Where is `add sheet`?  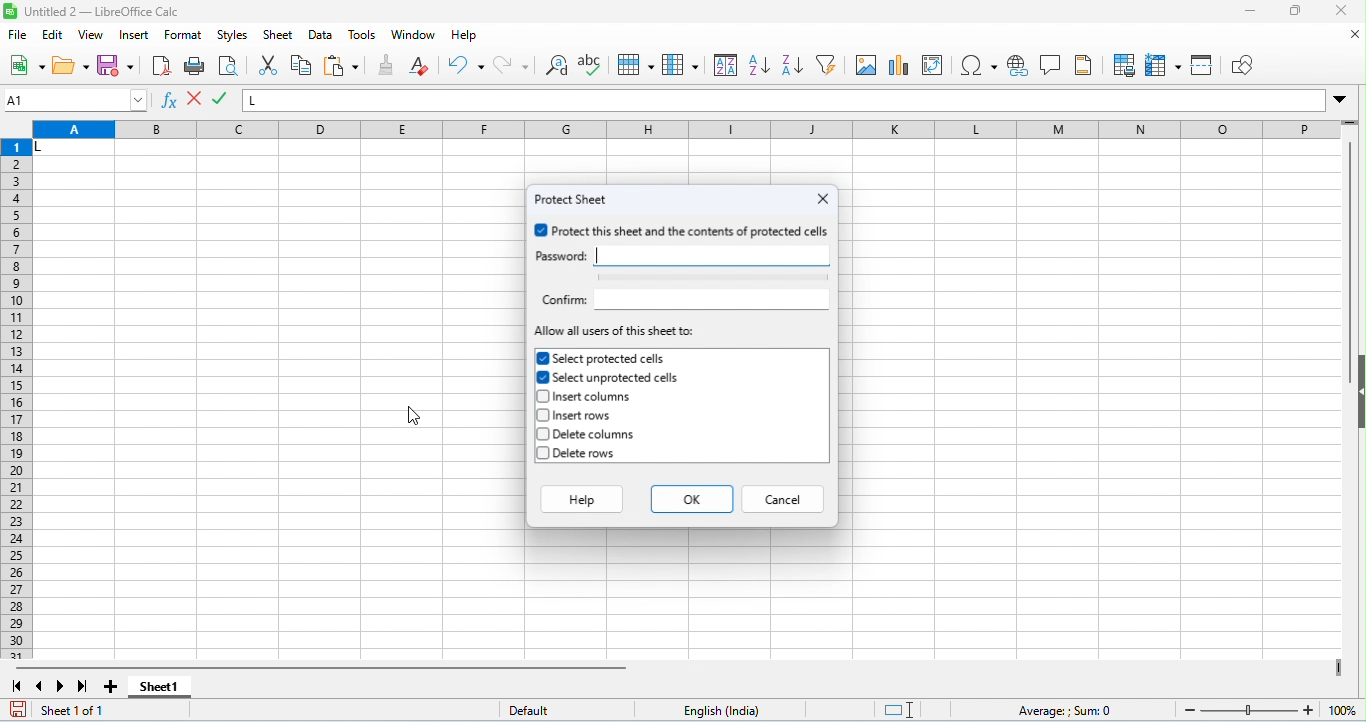
add sheet is located at coordinates (114, 687).